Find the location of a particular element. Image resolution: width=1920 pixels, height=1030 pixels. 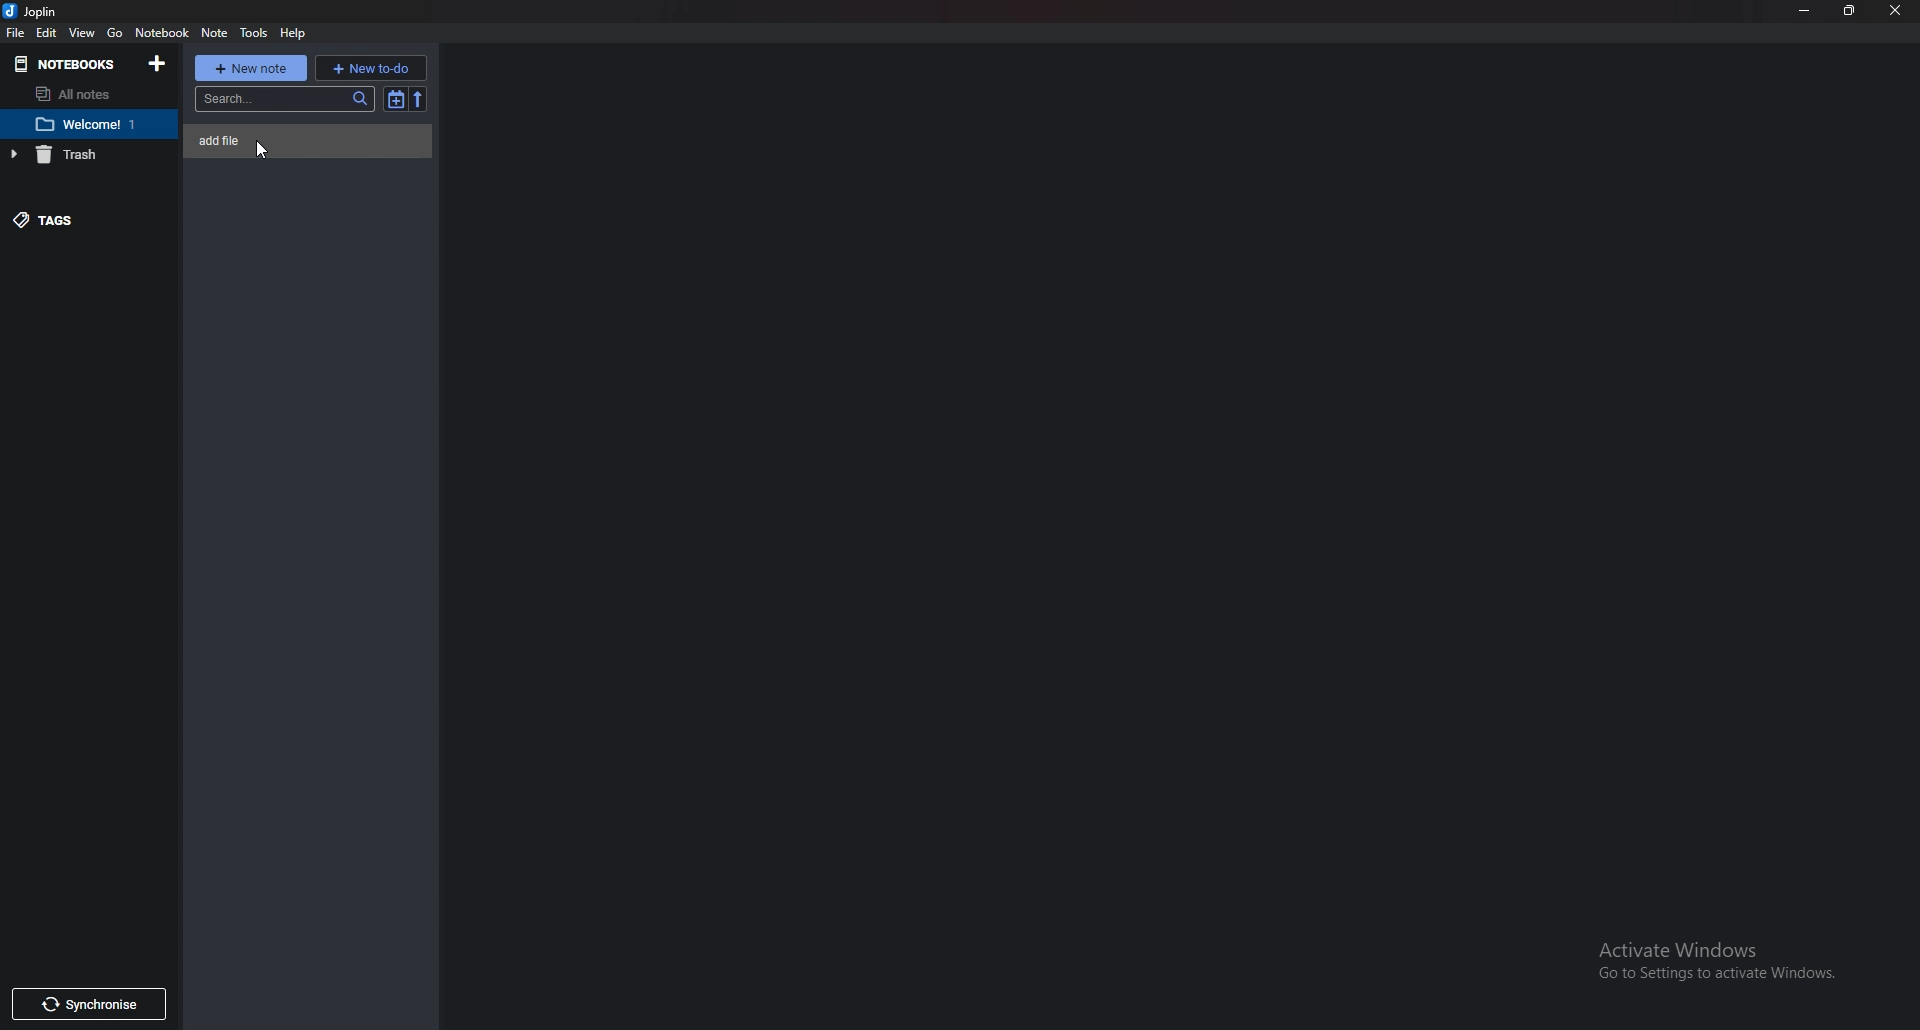

New note is located at coordinates (250, 66).